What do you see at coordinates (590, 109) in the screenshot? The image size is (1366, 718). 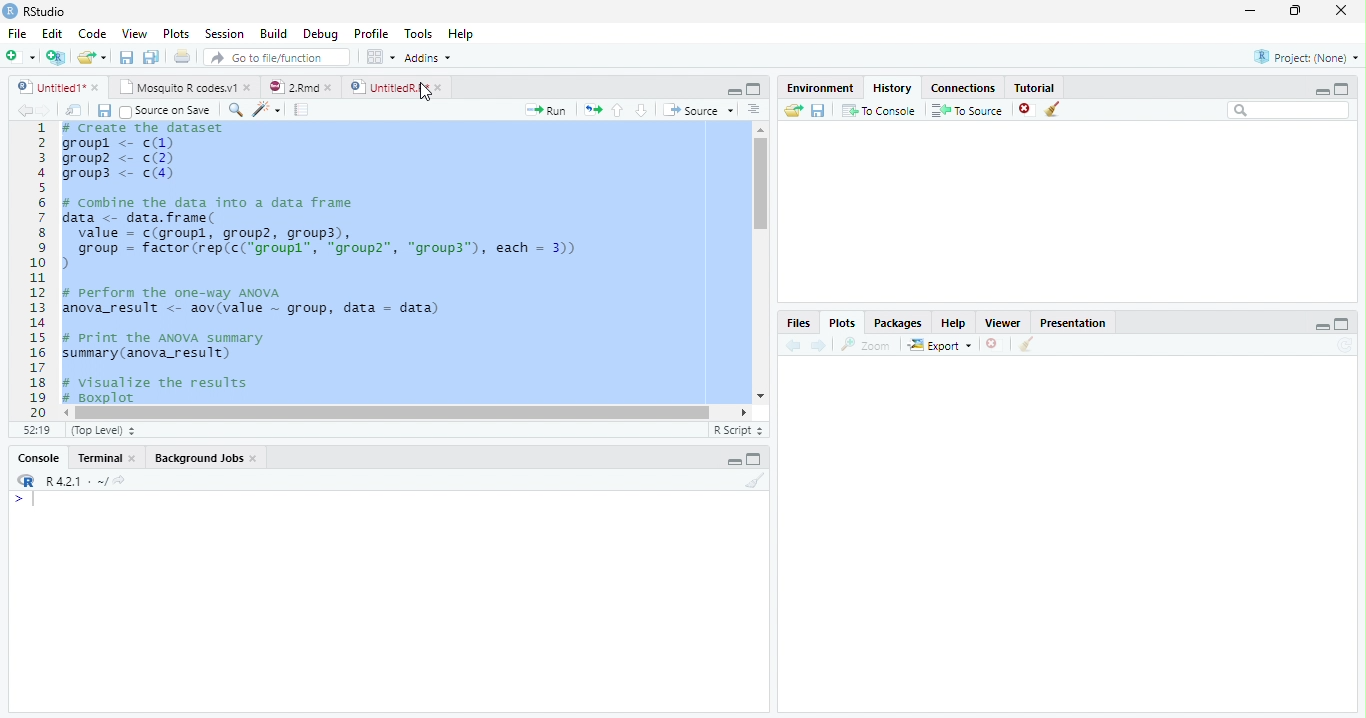 I see `Copy pages` at bounding box center [590, 109].